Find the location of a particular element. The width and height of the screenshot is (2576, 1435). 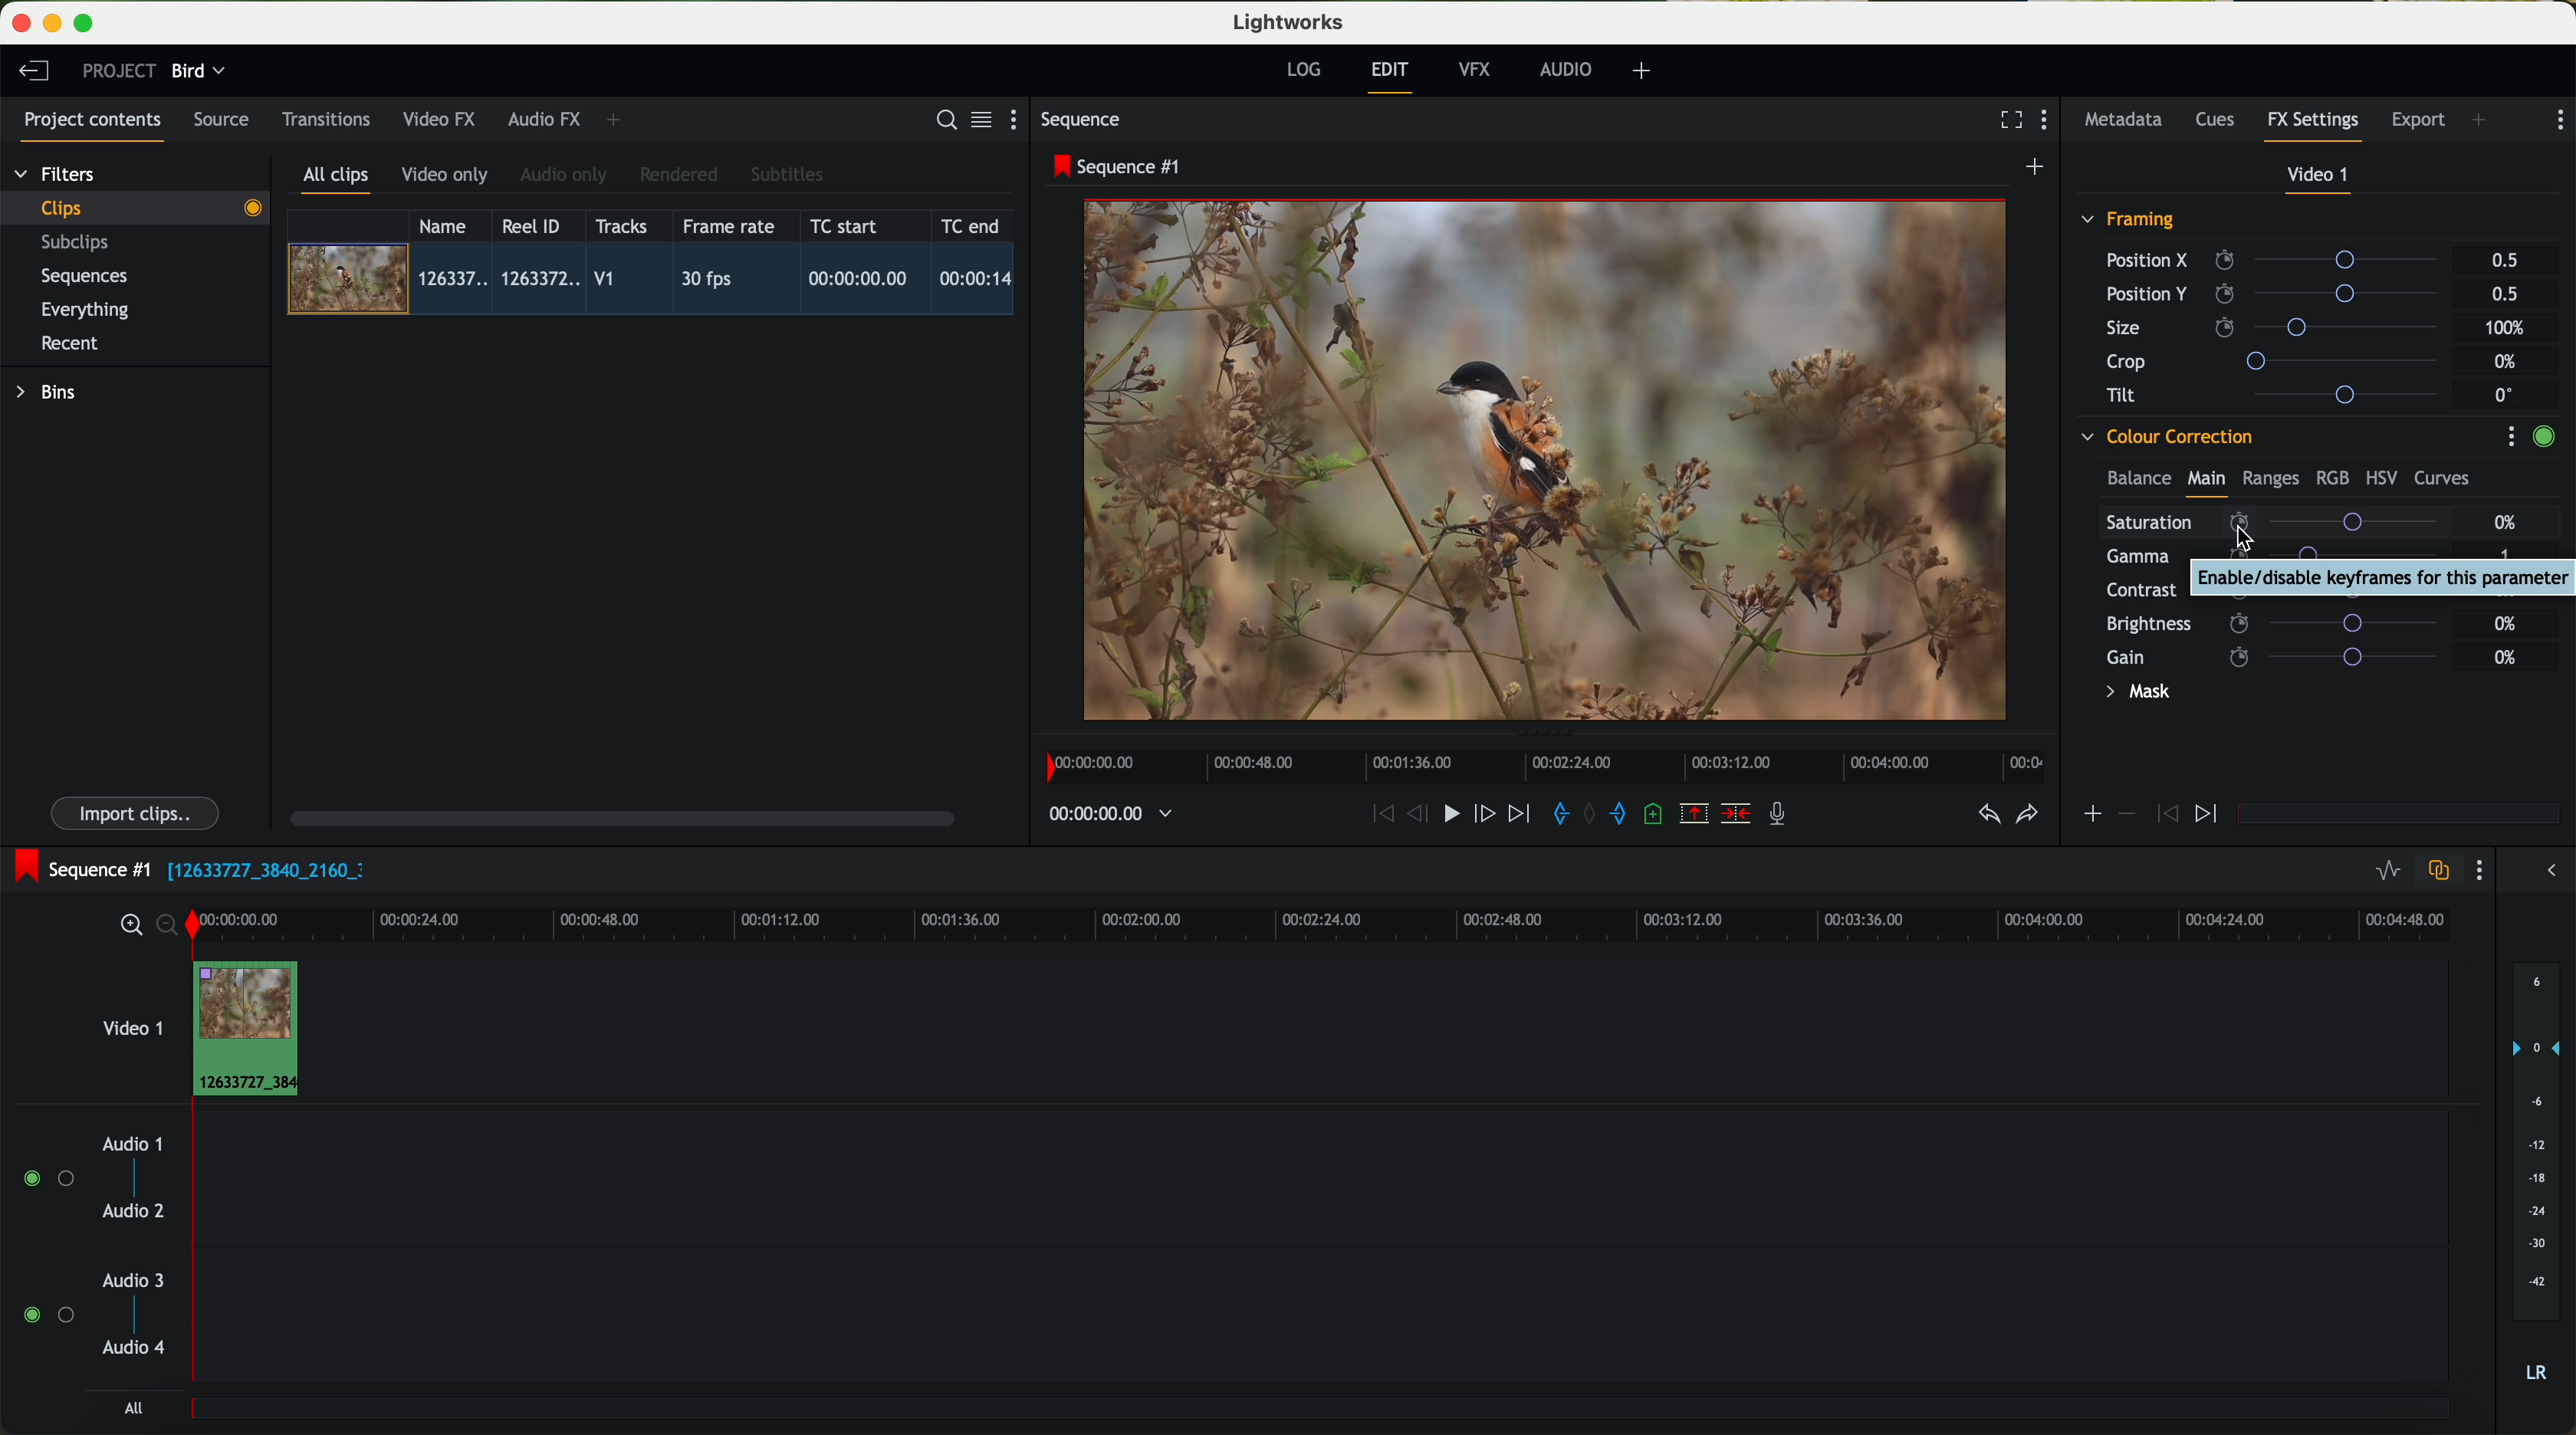

0.5 is located at coordinates (2503, 293).